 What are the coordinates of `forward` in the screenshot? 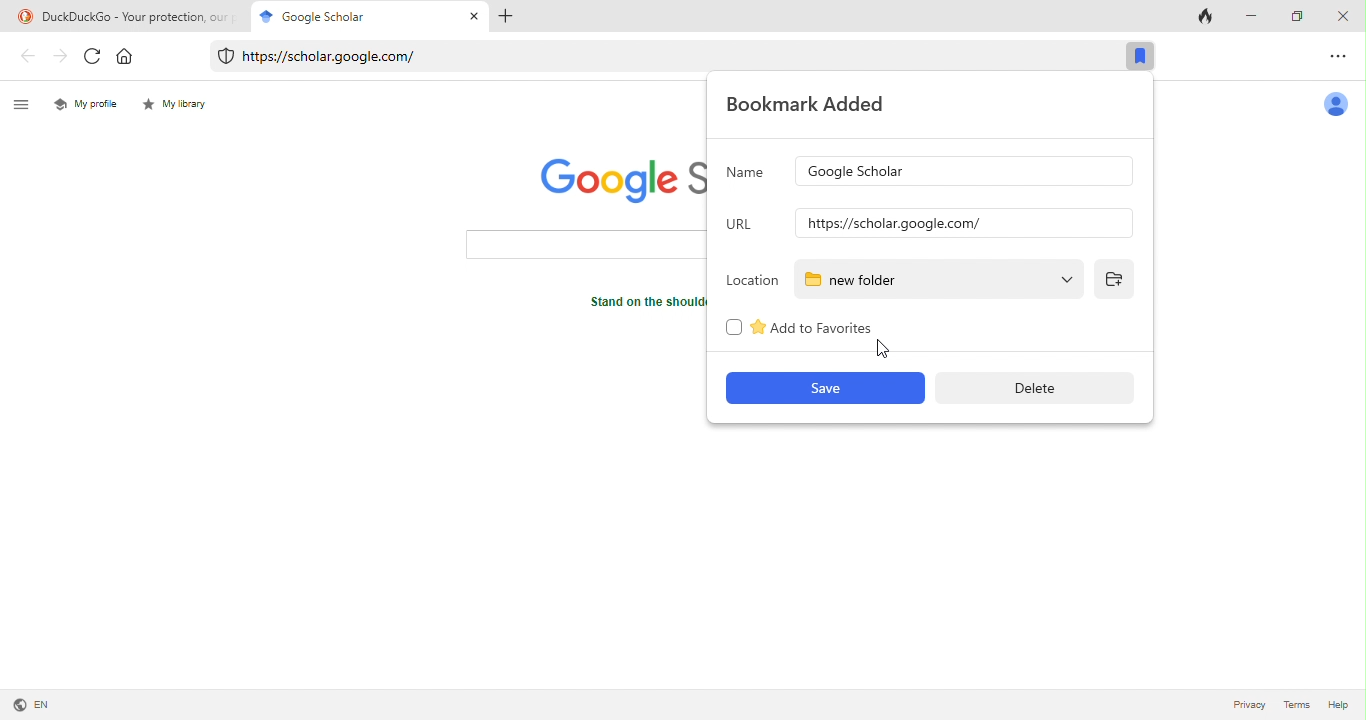 It's located at (62, 58).